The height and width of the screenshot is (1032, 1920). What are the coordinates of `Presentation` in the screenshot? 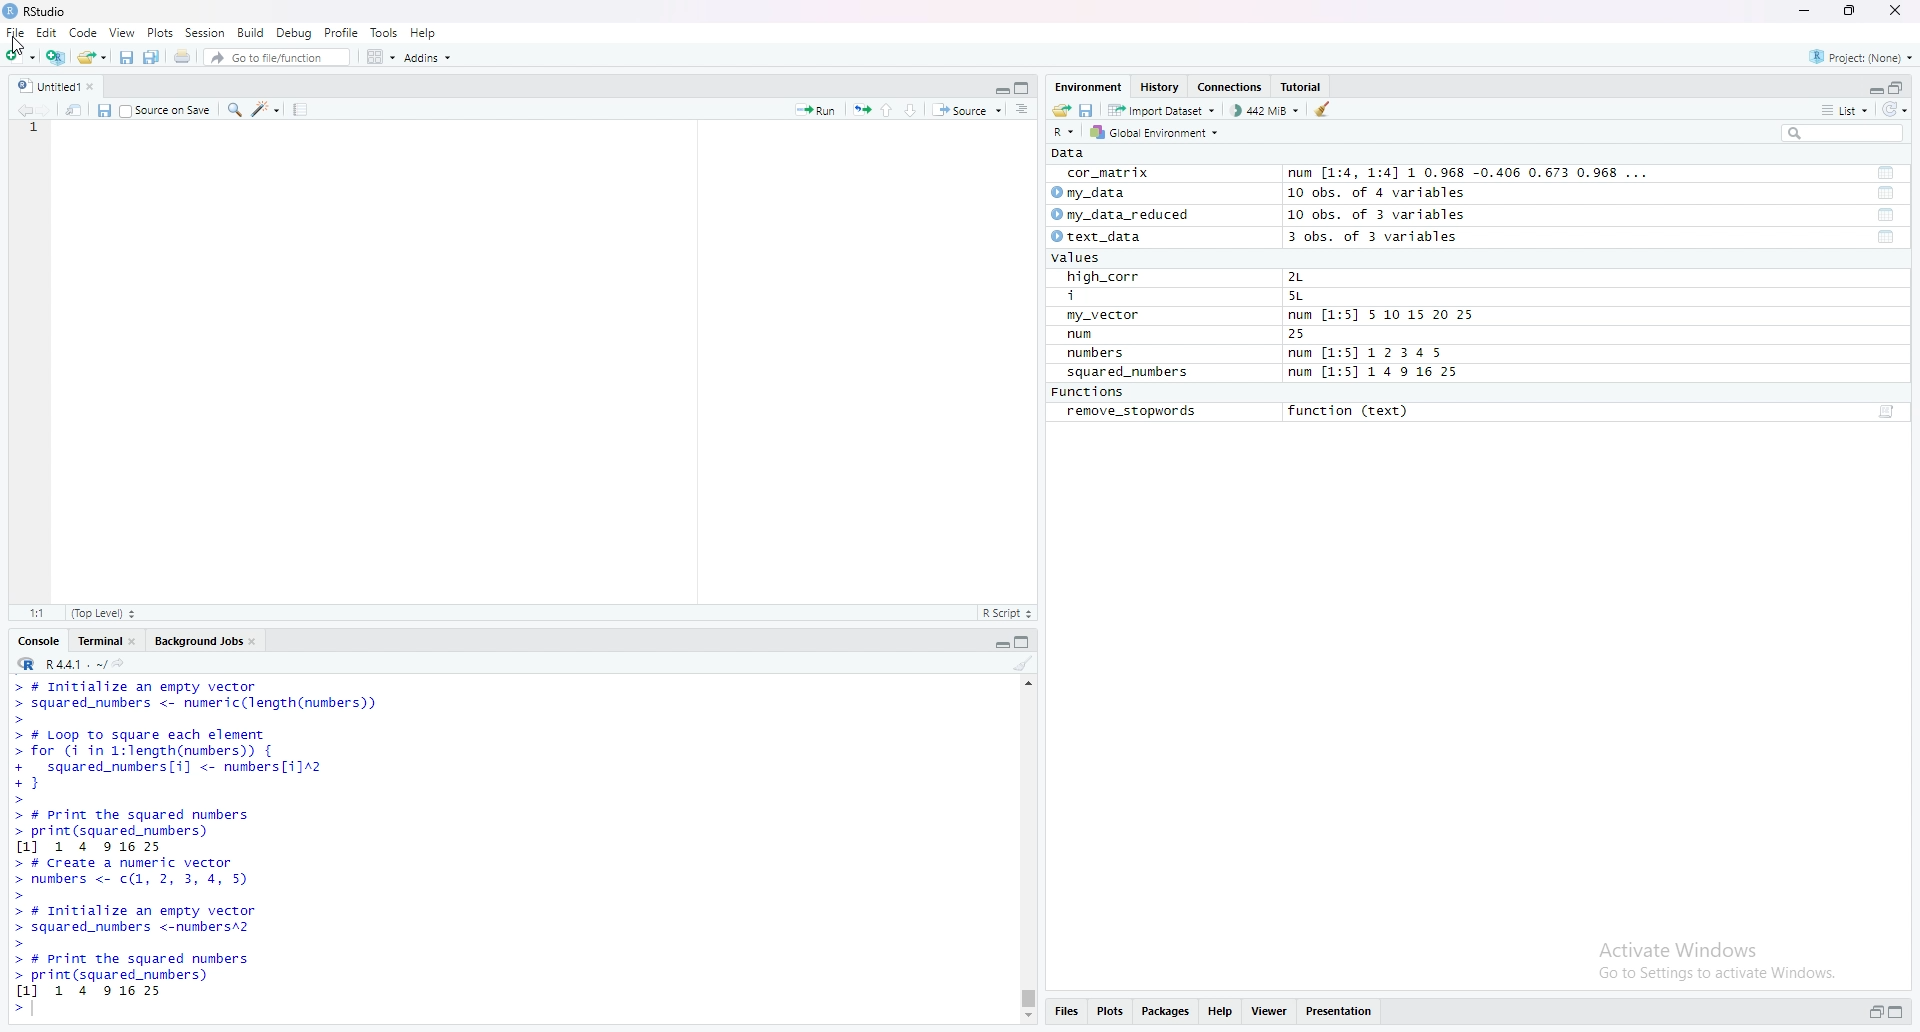 It's located at (1338, 1012).